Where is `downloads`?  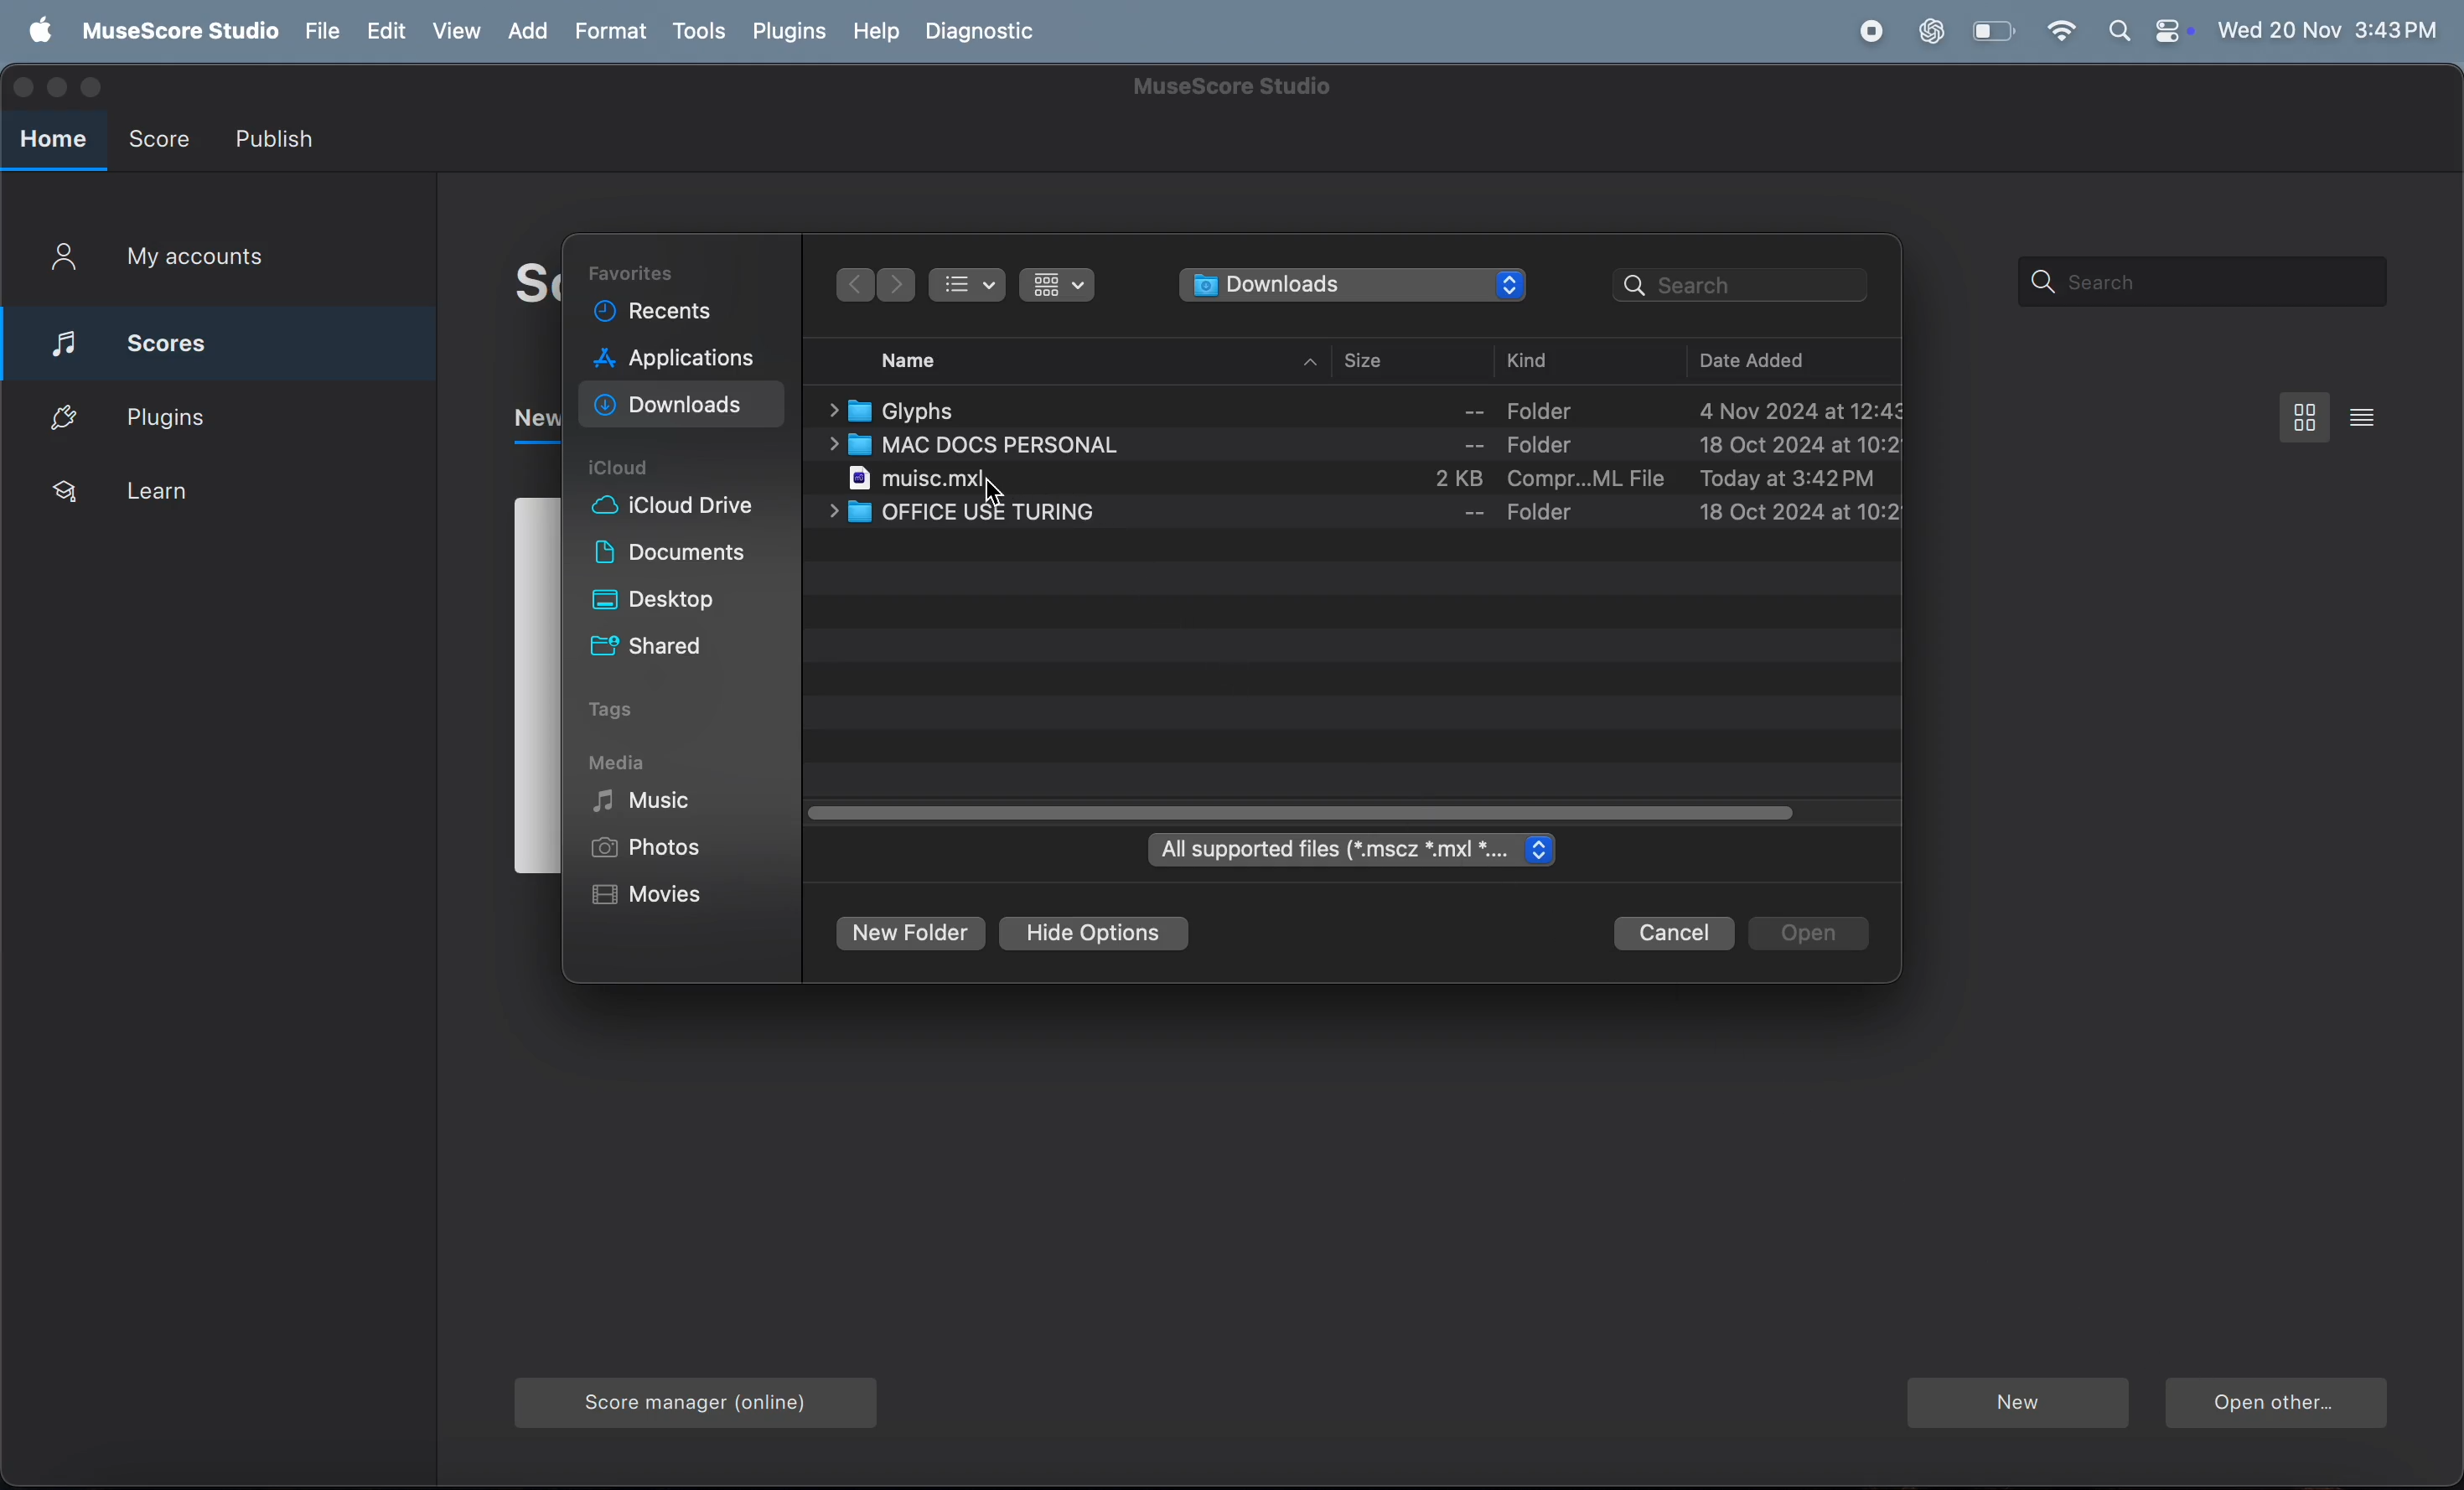
downloads is located at coordinates (683, 408).